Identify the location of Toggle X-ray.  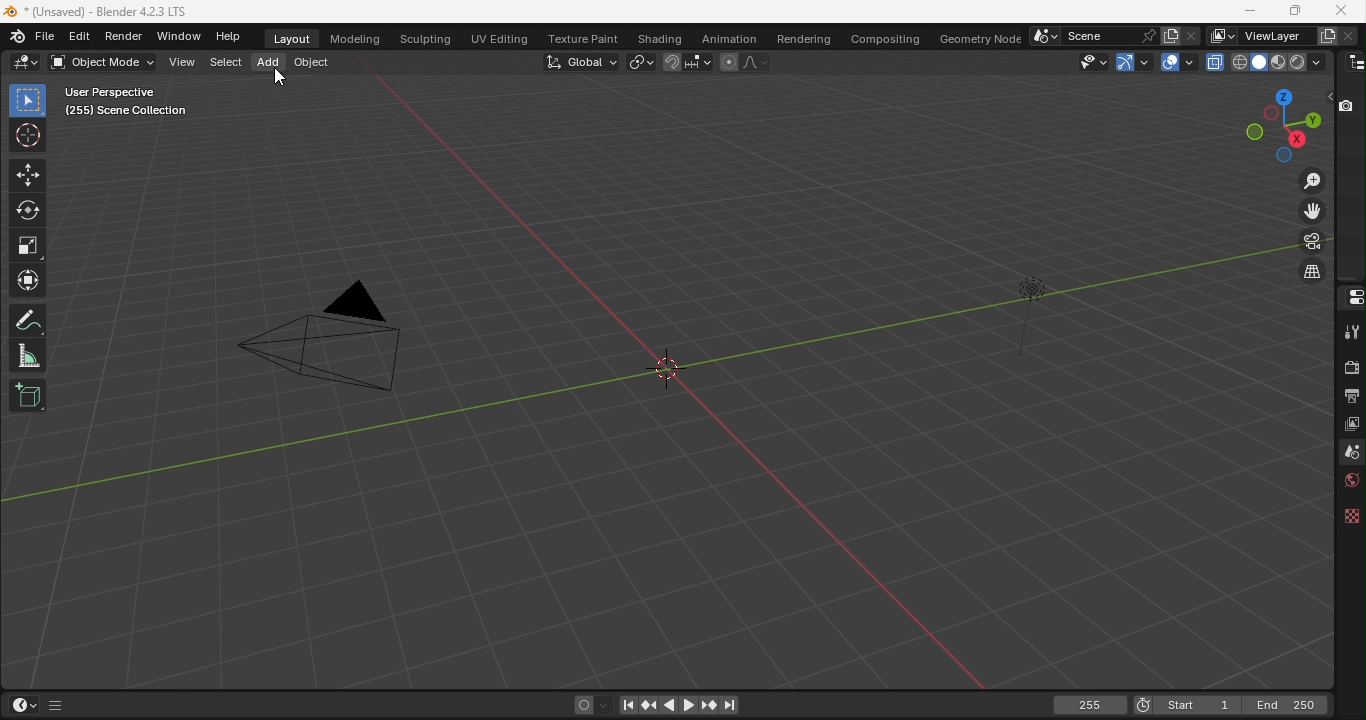
(1216, 63).